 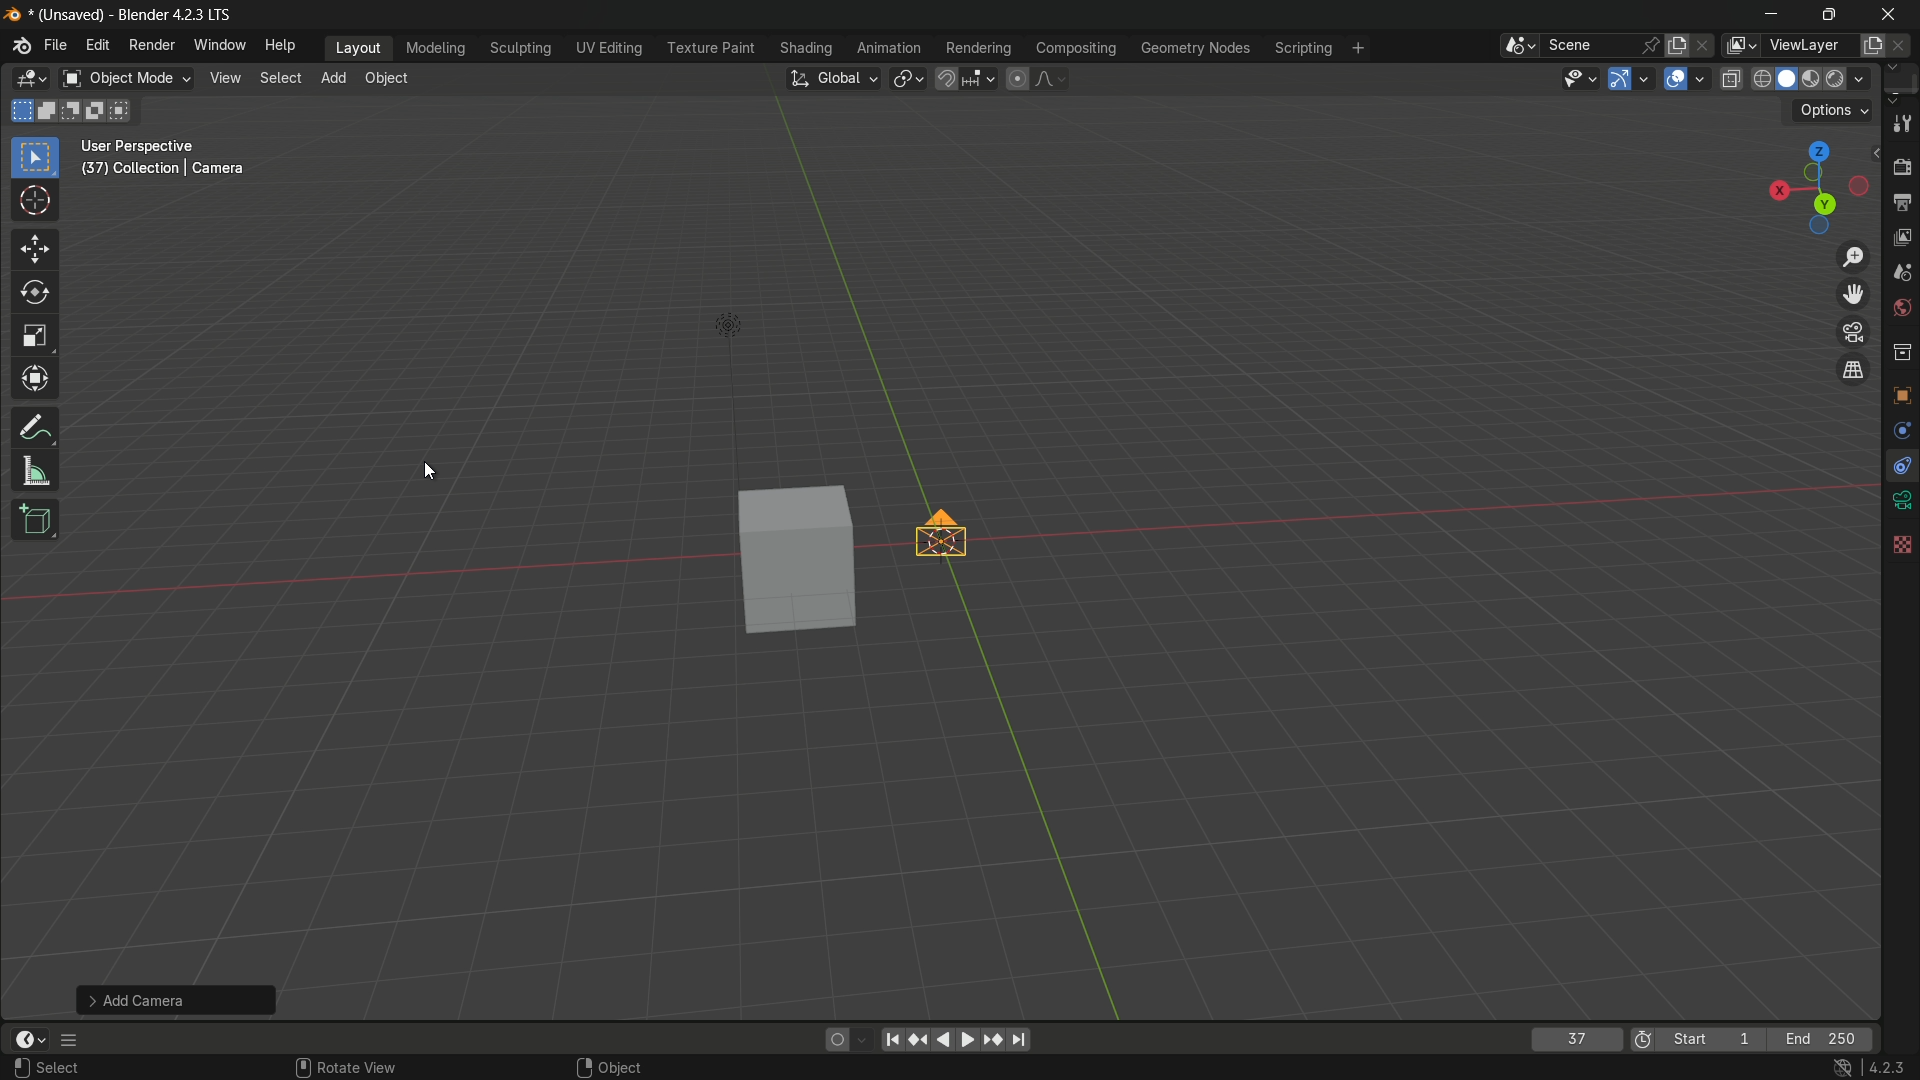 I want to click on view layer, so click(x=1898, y=237).